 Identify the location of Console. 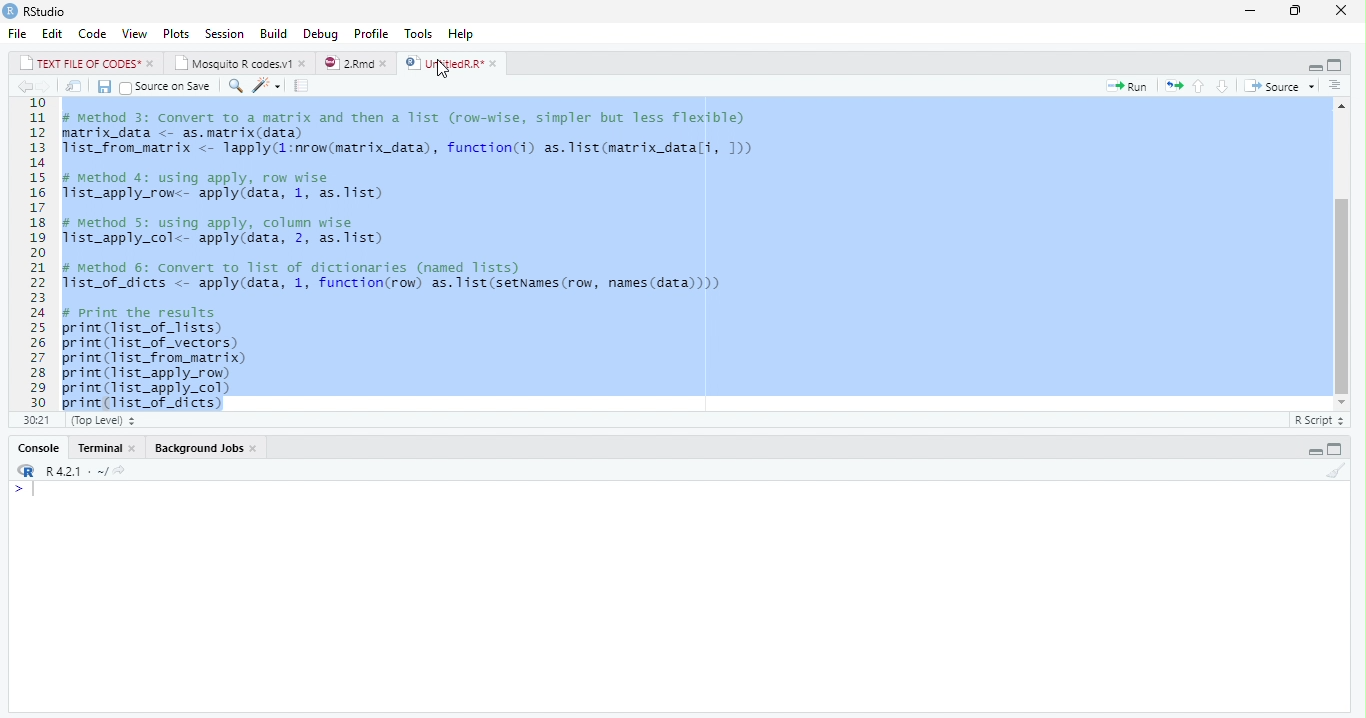
(678, 596).